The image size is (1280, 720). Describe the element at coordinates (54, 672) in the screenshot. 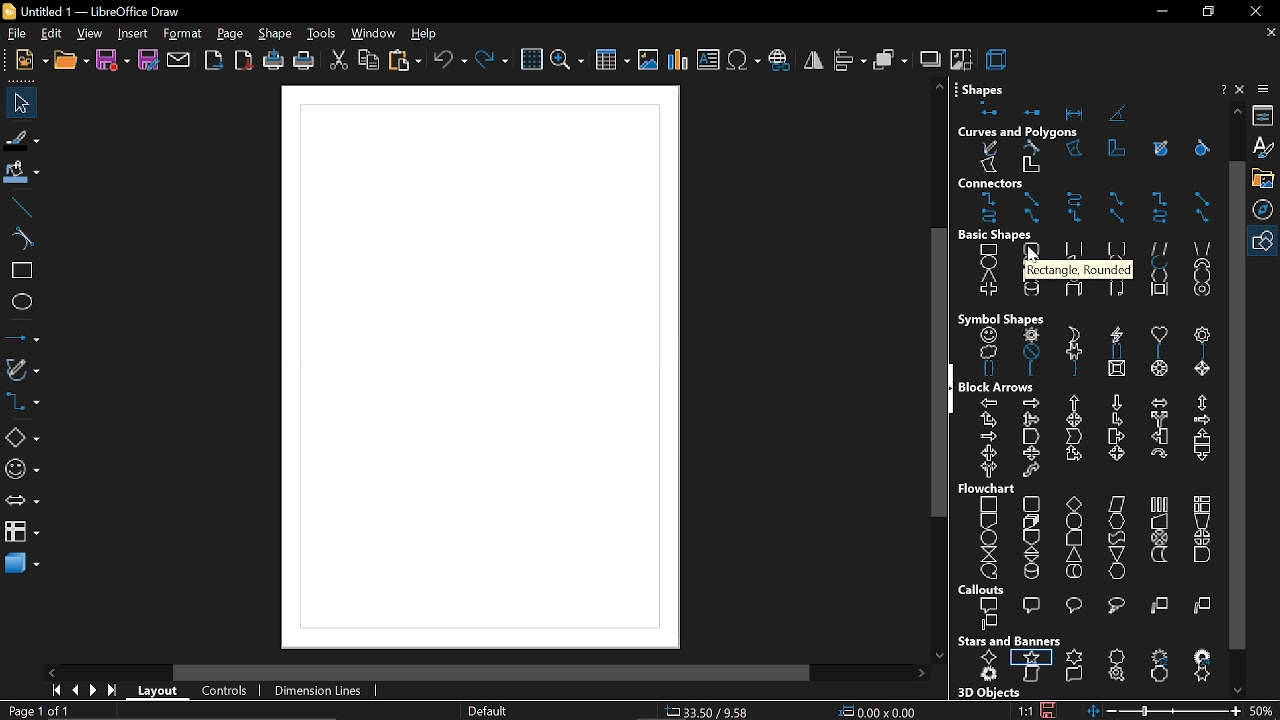

I see `move left` at that location.